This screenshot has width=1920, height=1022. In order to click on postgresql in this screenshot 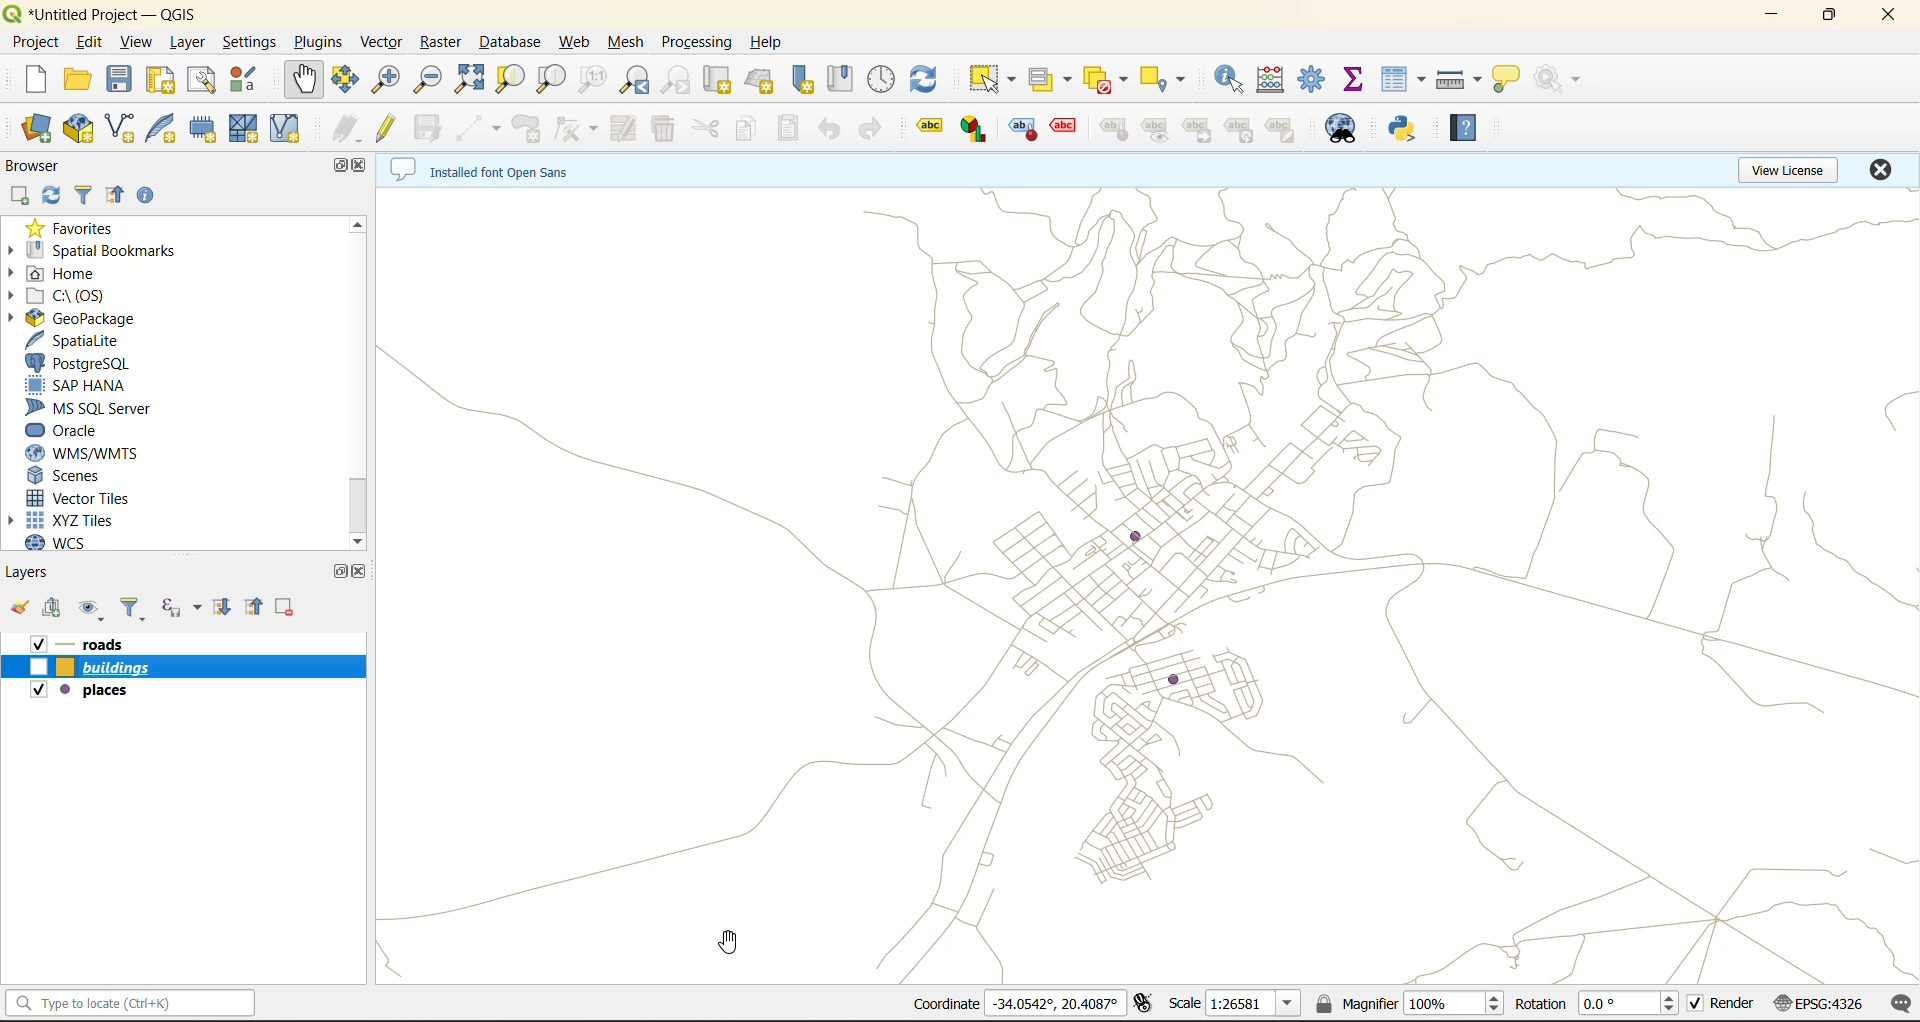, I will do `click(85, 365)`.